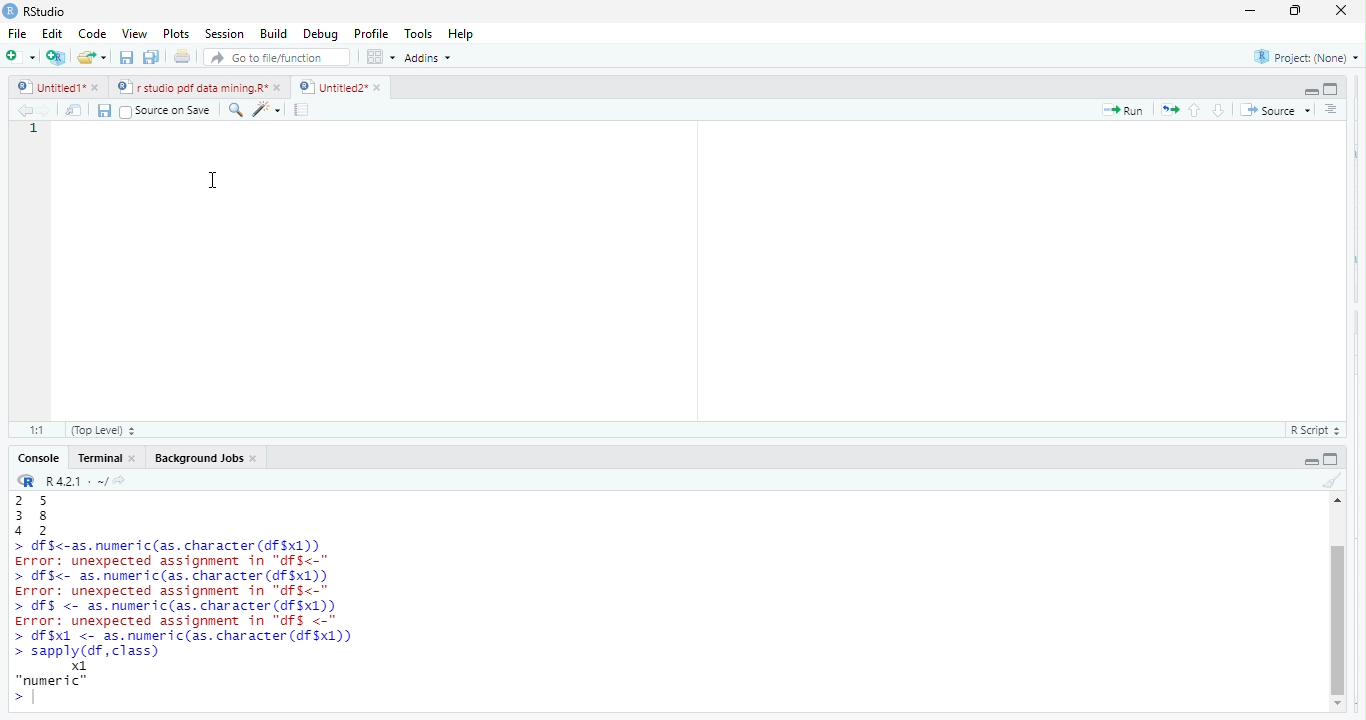 This screenshot has width=1366, height=720. What do you see at coordinates (27, 481) in the screenshot?
I see `r studio logo` at bounding box center [27, 481].